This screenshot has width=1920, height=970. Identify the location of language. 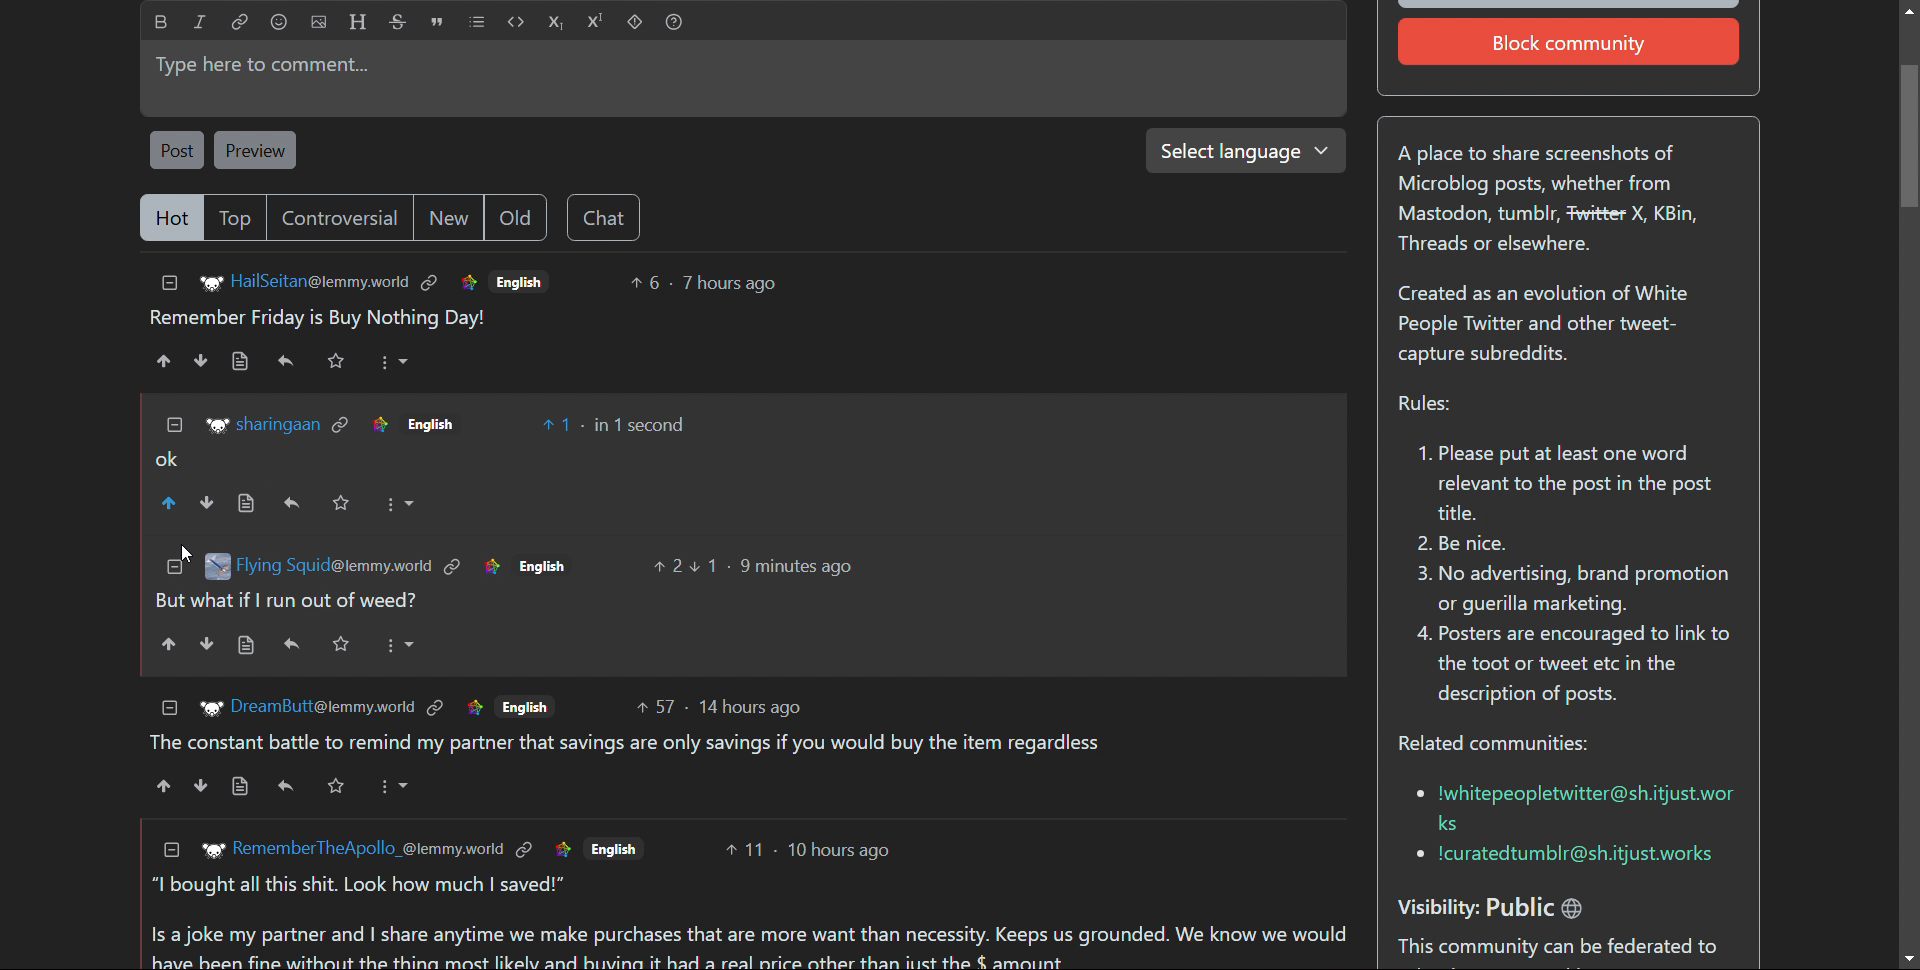
(448, 425).